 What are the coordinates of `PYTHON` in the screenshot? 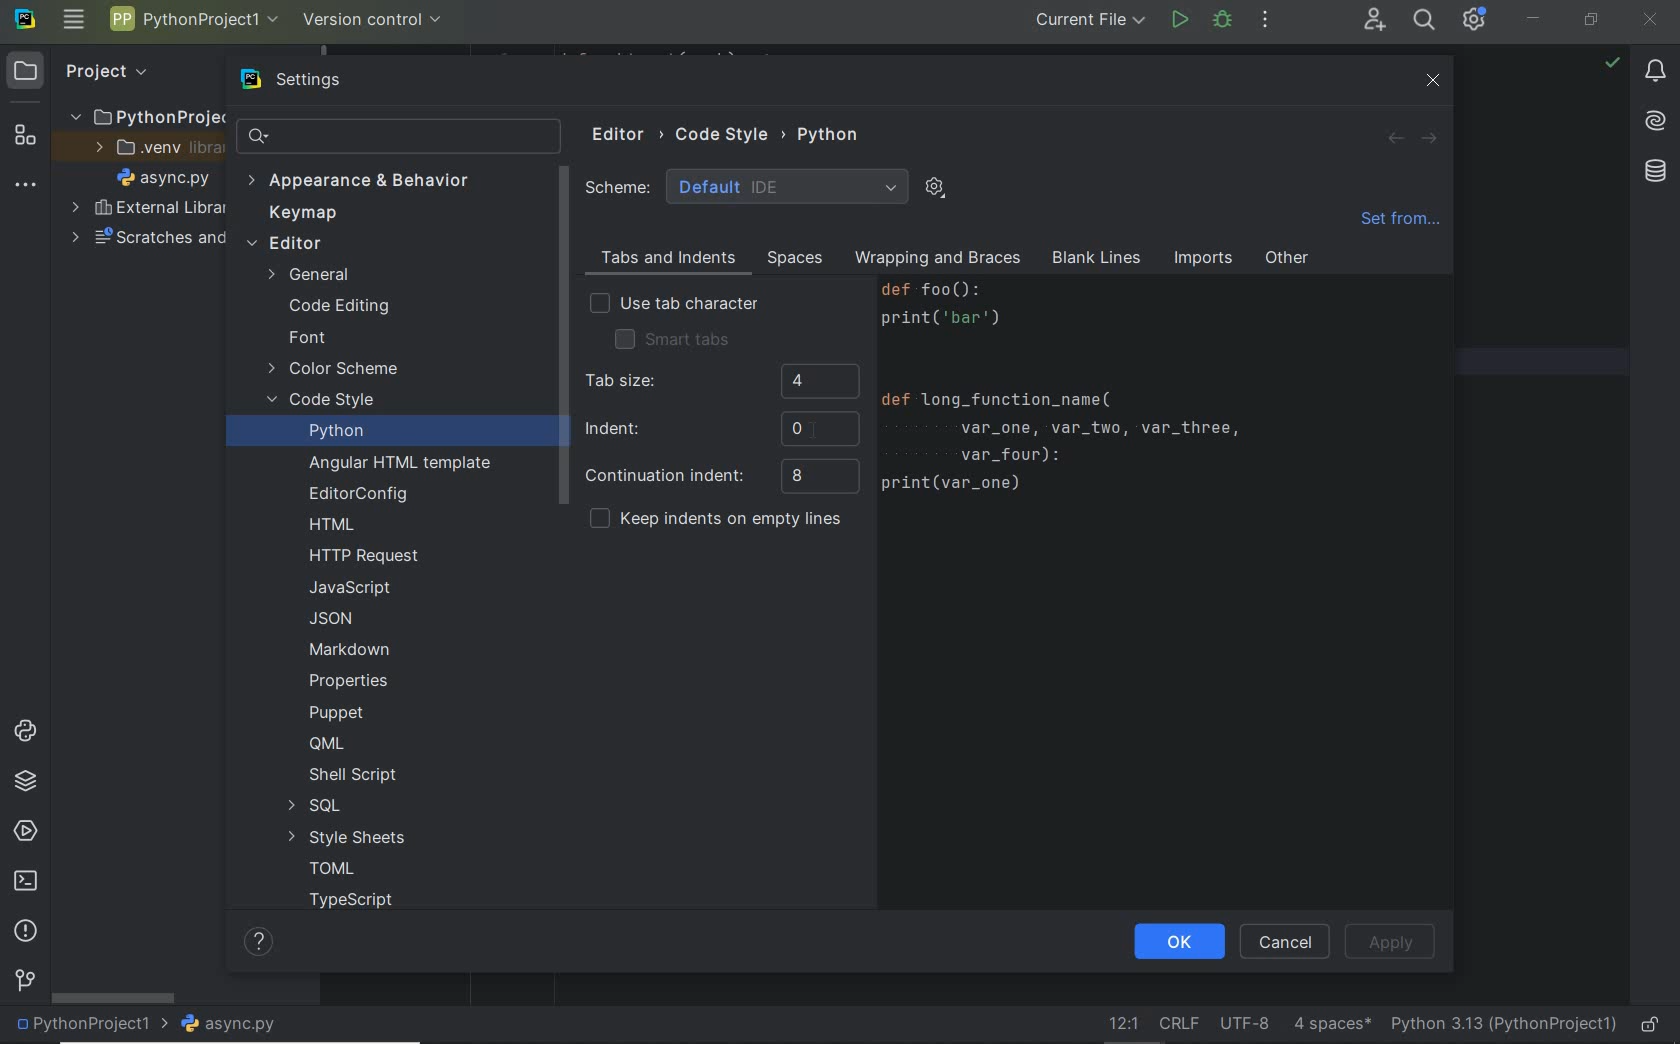 It's located at (831, 134).